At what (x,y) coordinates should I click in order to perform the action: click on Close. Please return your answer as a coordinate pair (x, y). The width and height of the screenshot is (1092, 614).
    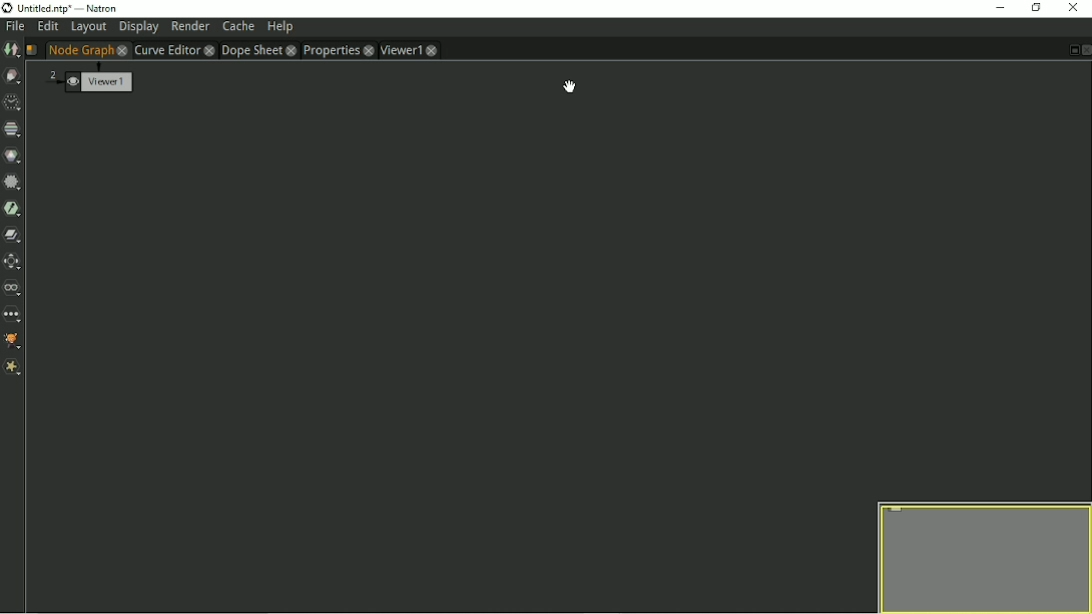
    Looking at the image, I should click on (1074, 8).